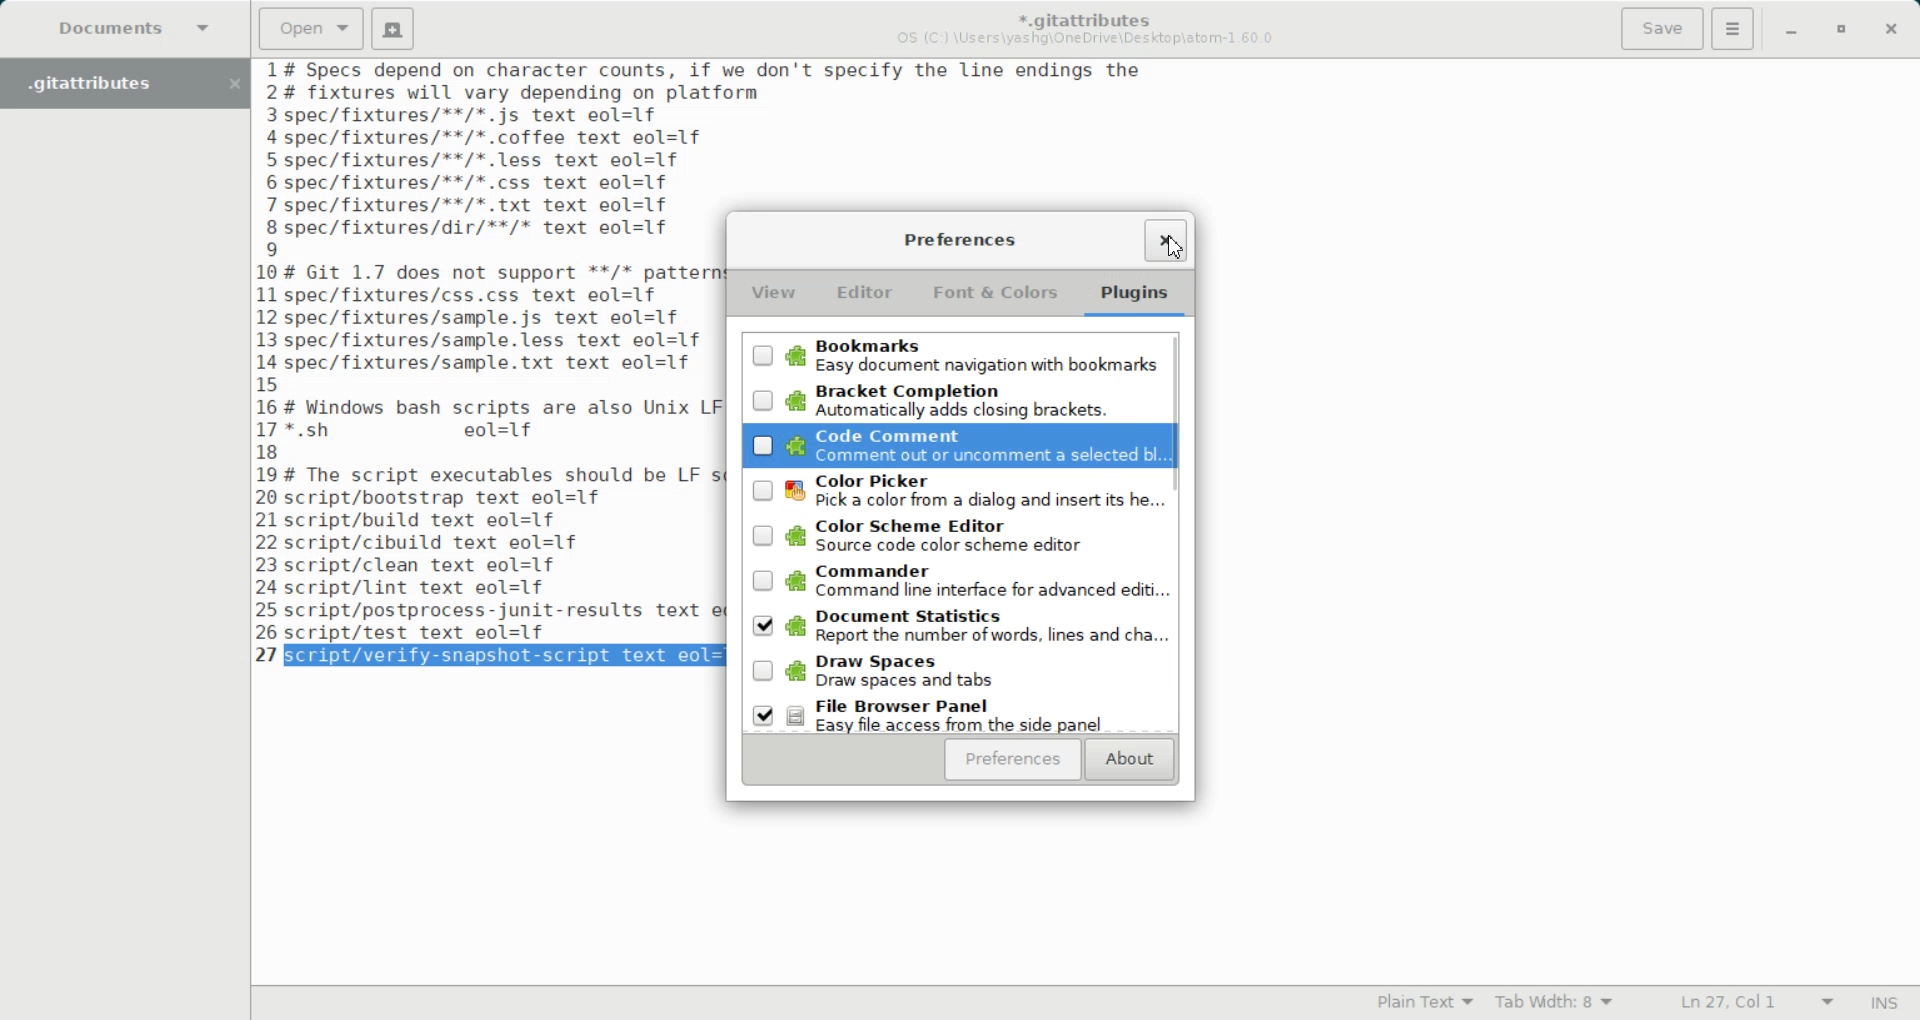 Image resolution: width=1920 pixels, height=1020 pixels. Describe the element at coordinates (952, 537) in the screenshot. I see `Color Scheme Editor: Source code color scheme editor` at that location.